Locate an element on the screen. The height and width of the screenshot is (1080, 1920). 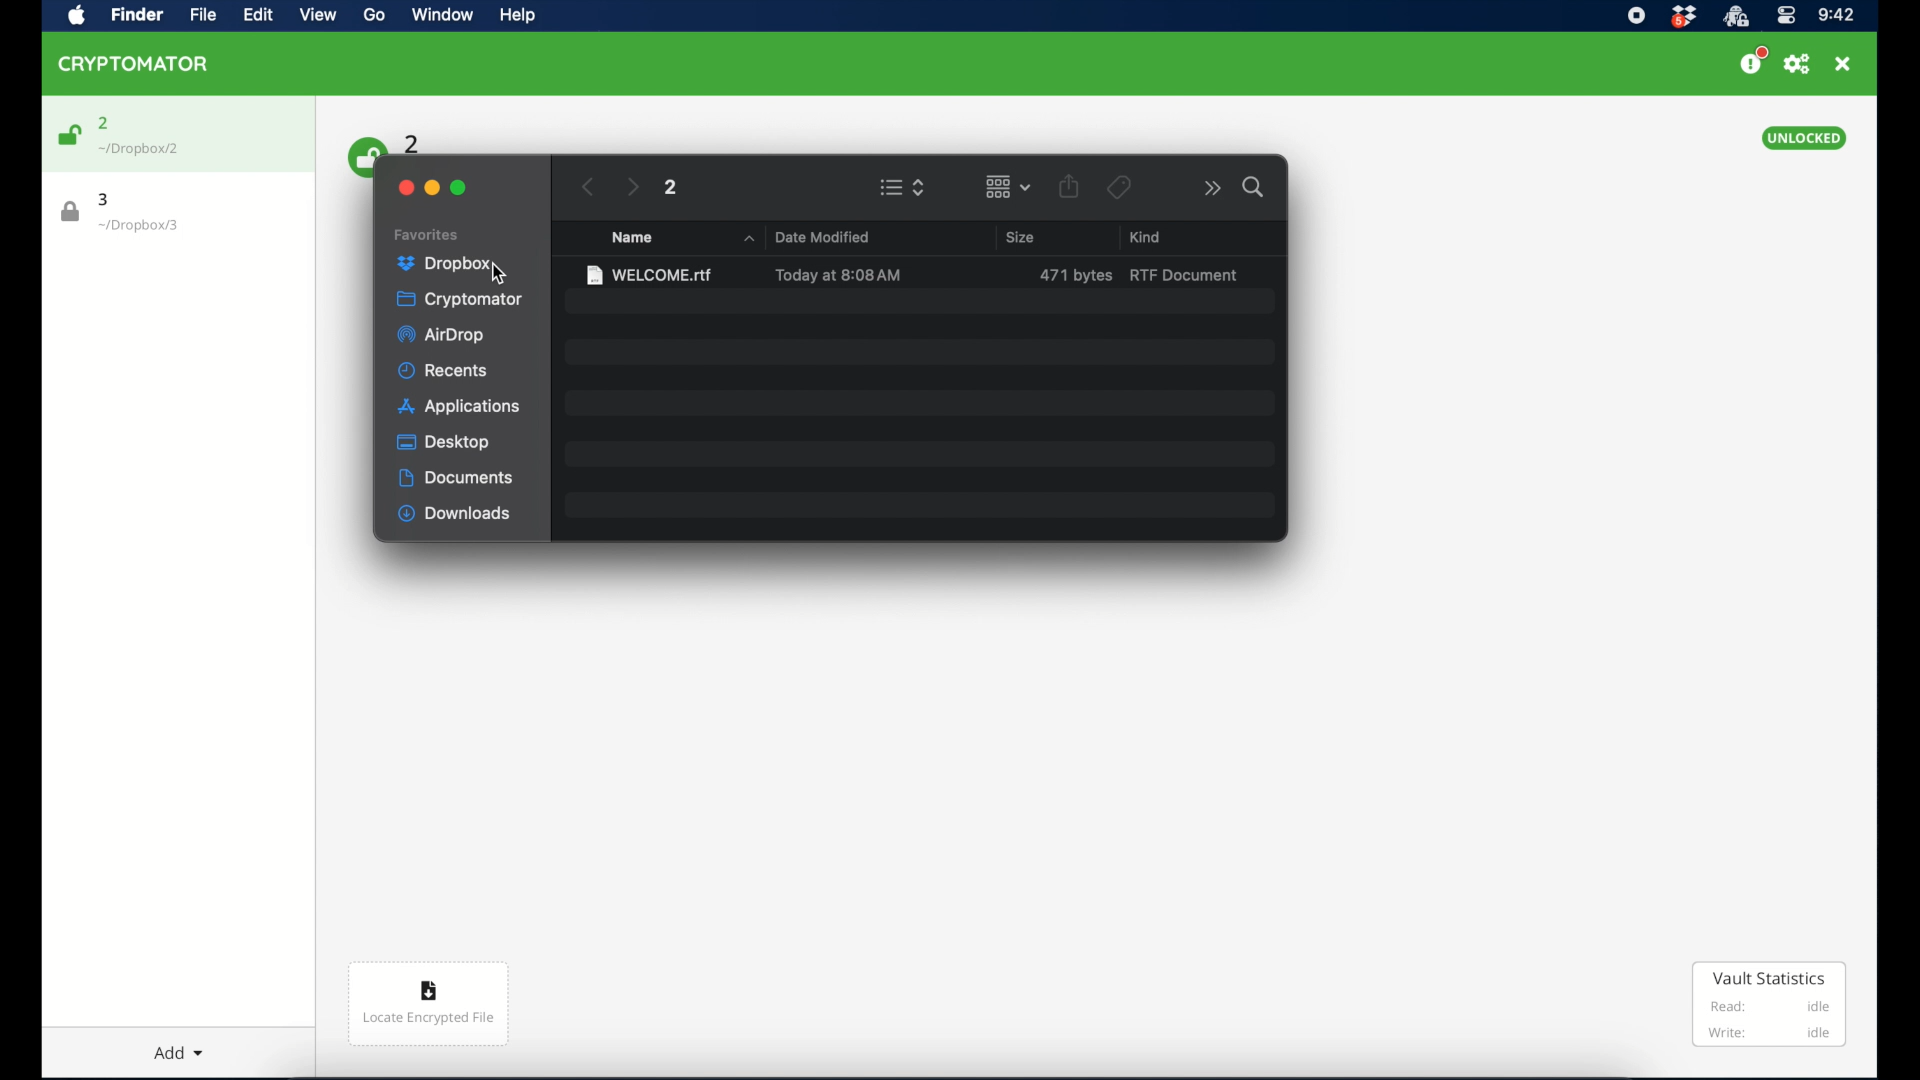
3 is located at coordinates (105, 199).